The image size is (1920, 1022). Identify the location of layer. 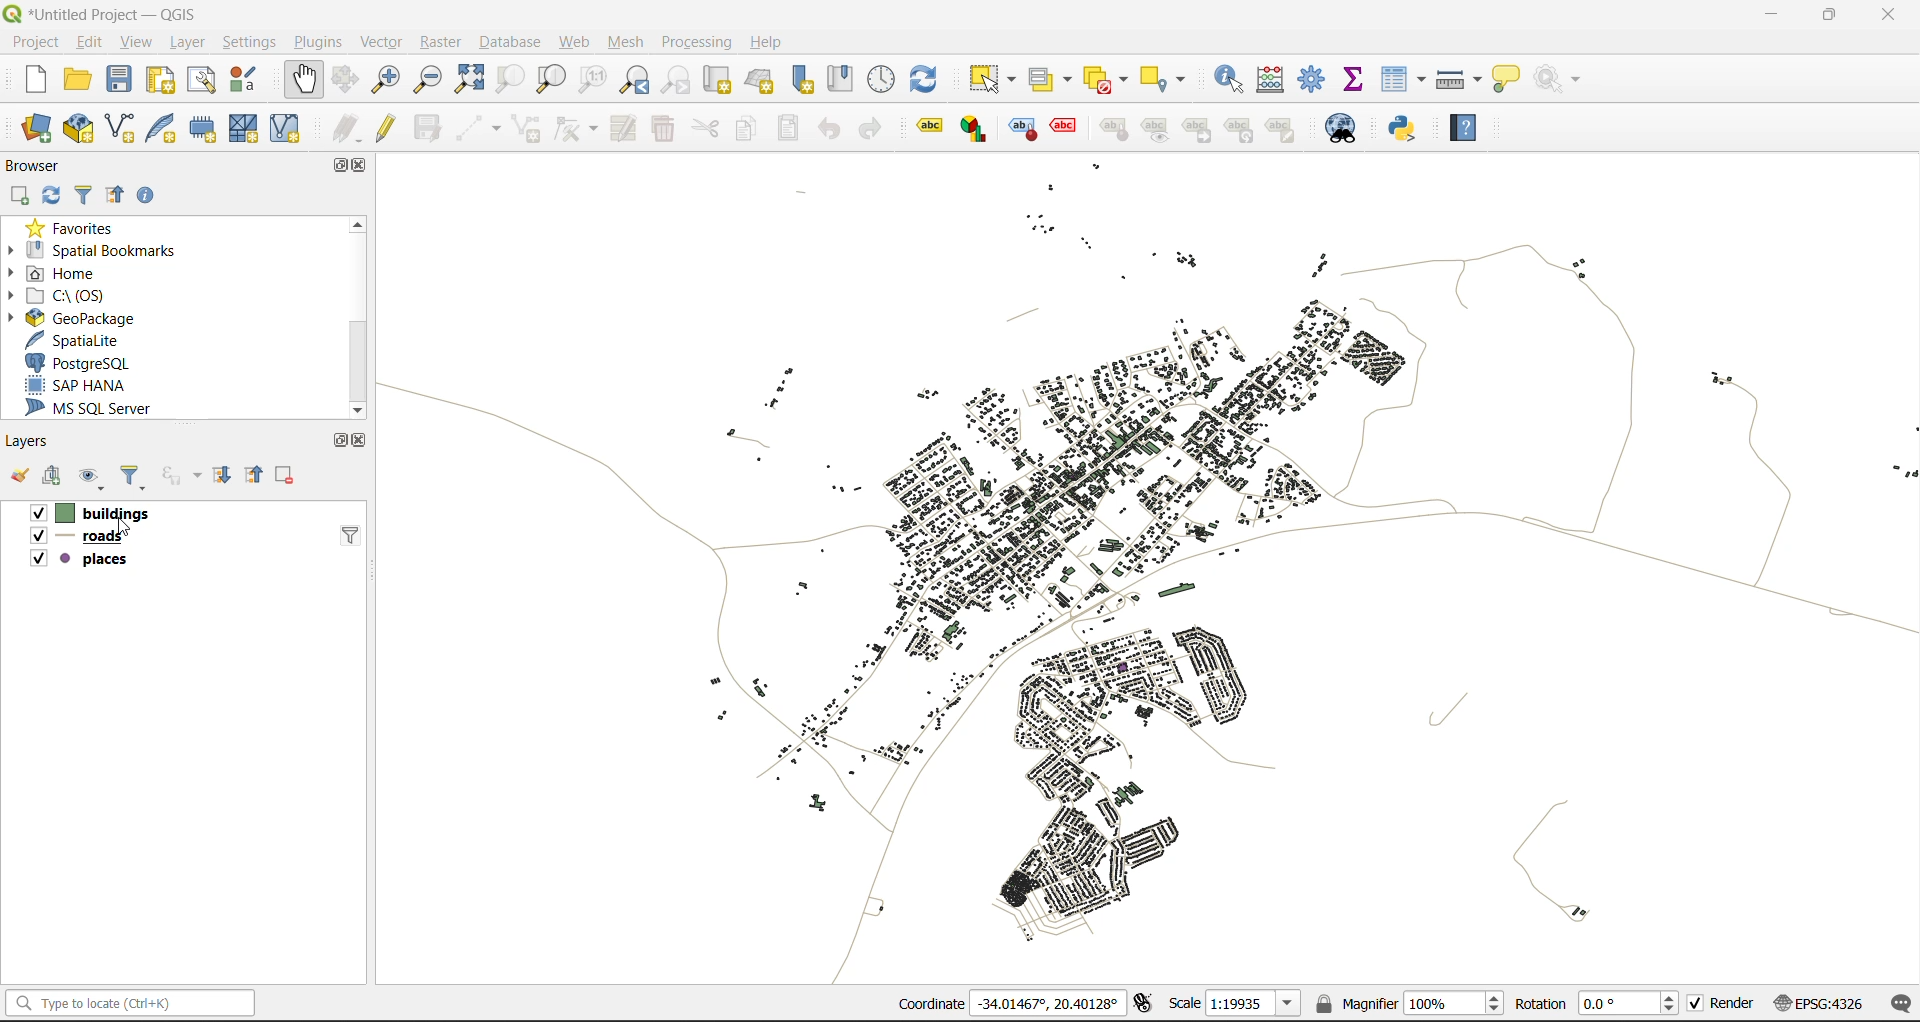
(186, 43).